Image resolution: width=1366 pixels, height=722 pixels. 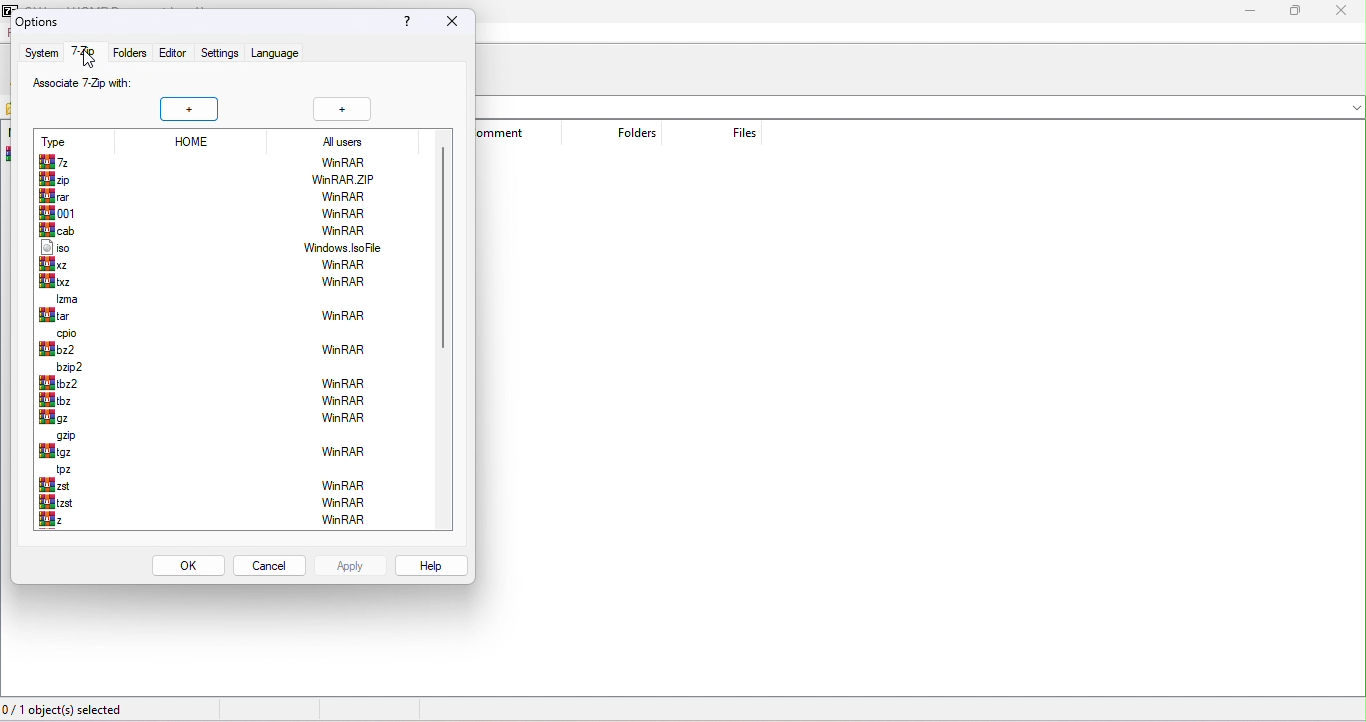 I want to click on help, so click(x=432, y=565).